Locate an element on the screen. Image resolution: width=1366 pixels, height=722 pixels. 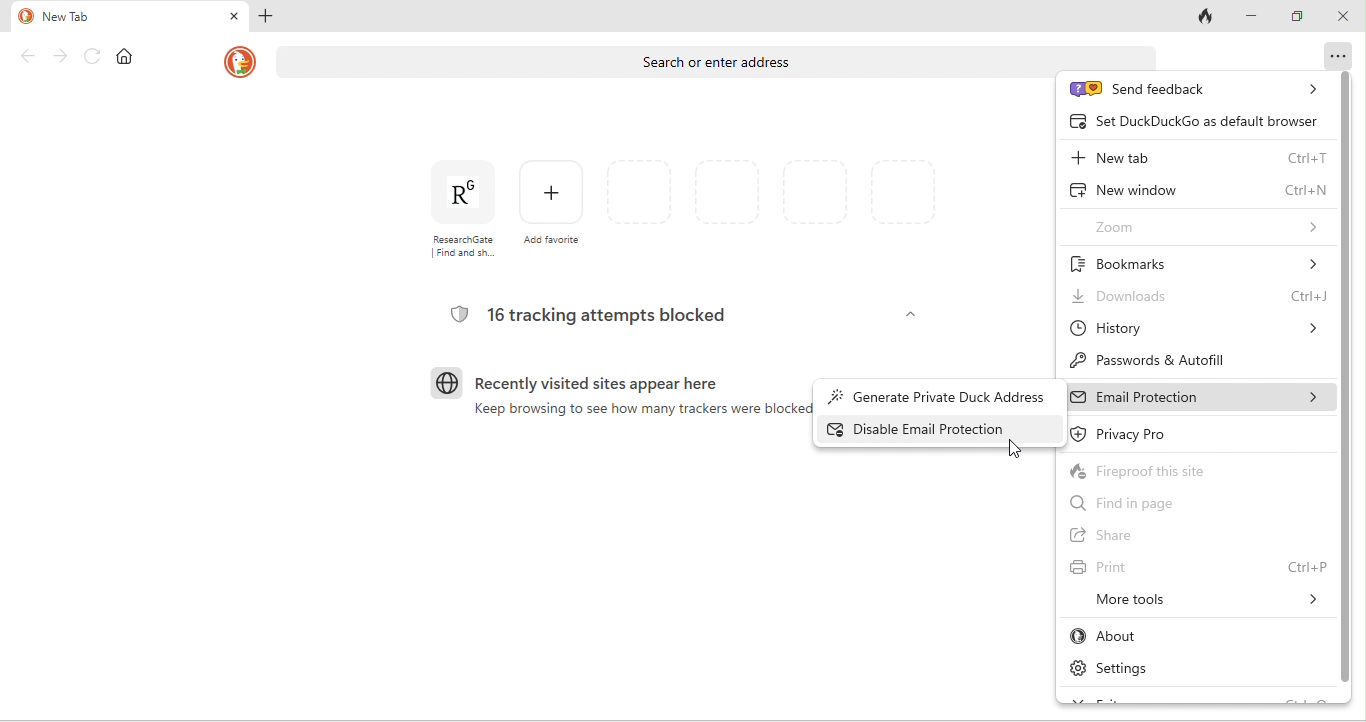
history is located at coordinates (1197, 332).